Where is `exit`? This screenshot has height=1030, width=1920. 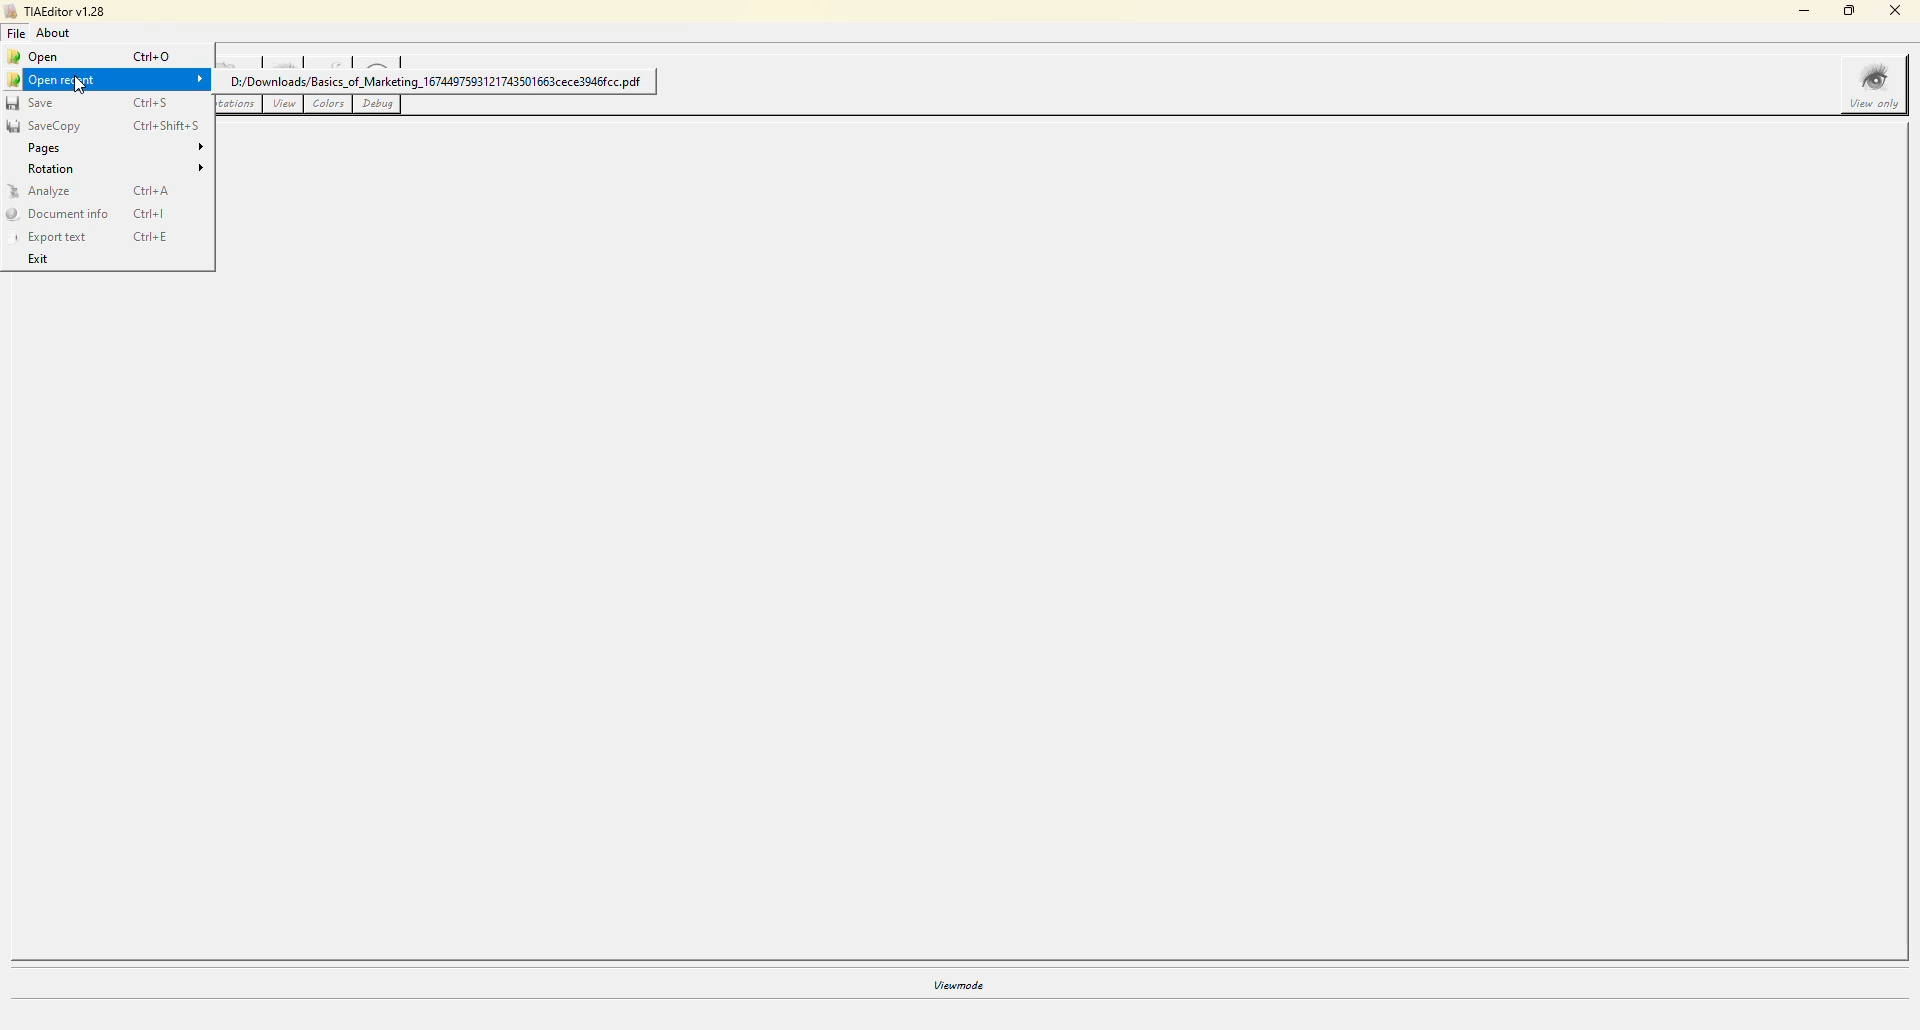
exit is located at coordinates (40, 263).